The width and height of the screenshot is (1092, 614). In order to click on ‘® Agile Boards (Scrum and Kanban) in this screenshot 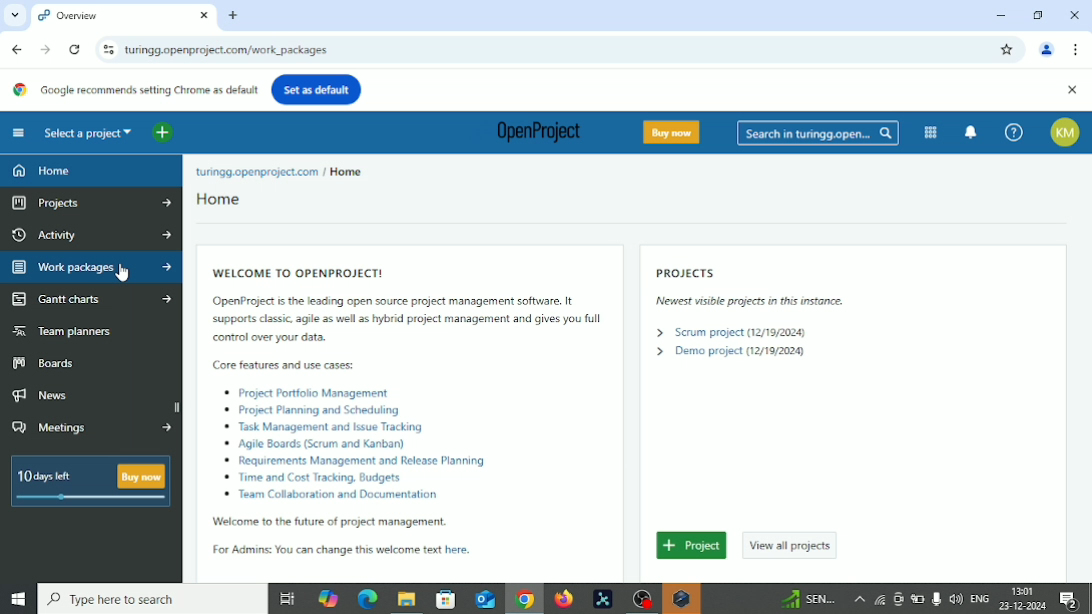, I will do `click(319, 445)`.